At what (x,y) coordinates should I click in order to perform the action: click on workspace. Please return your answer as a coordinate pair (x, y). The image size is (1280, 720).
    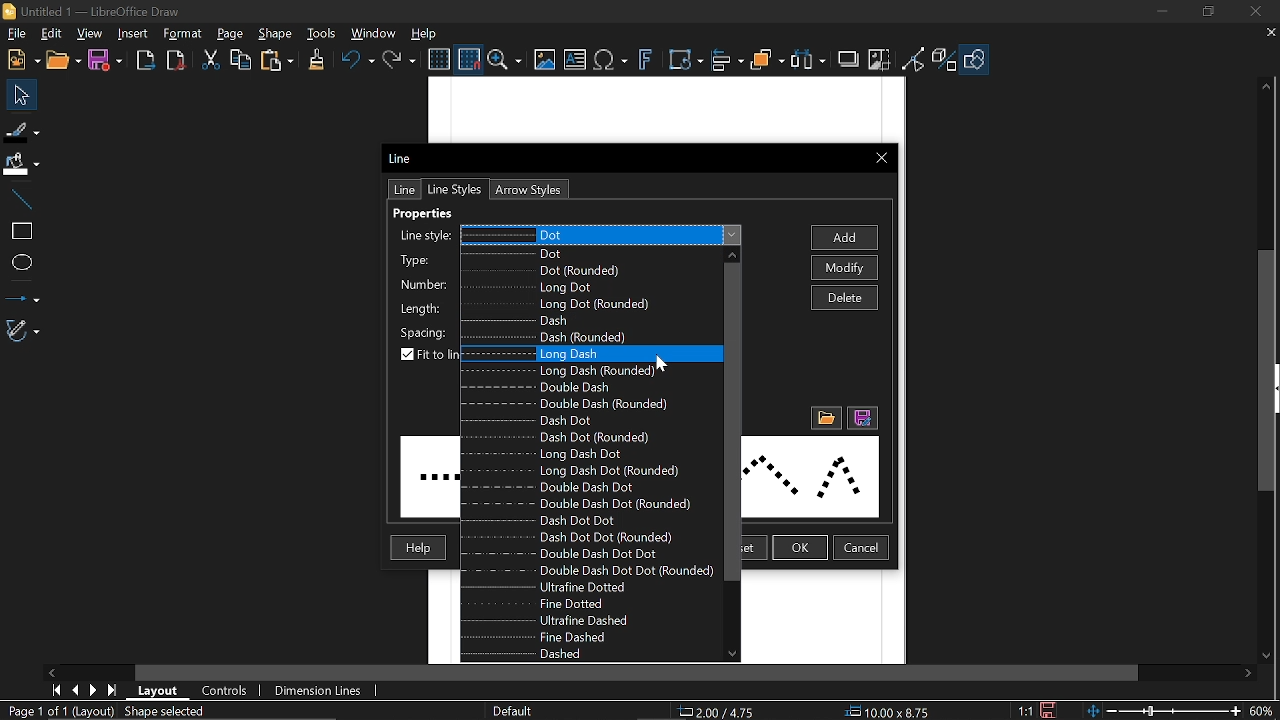
    Looking at the image, I should click on (822, 617).